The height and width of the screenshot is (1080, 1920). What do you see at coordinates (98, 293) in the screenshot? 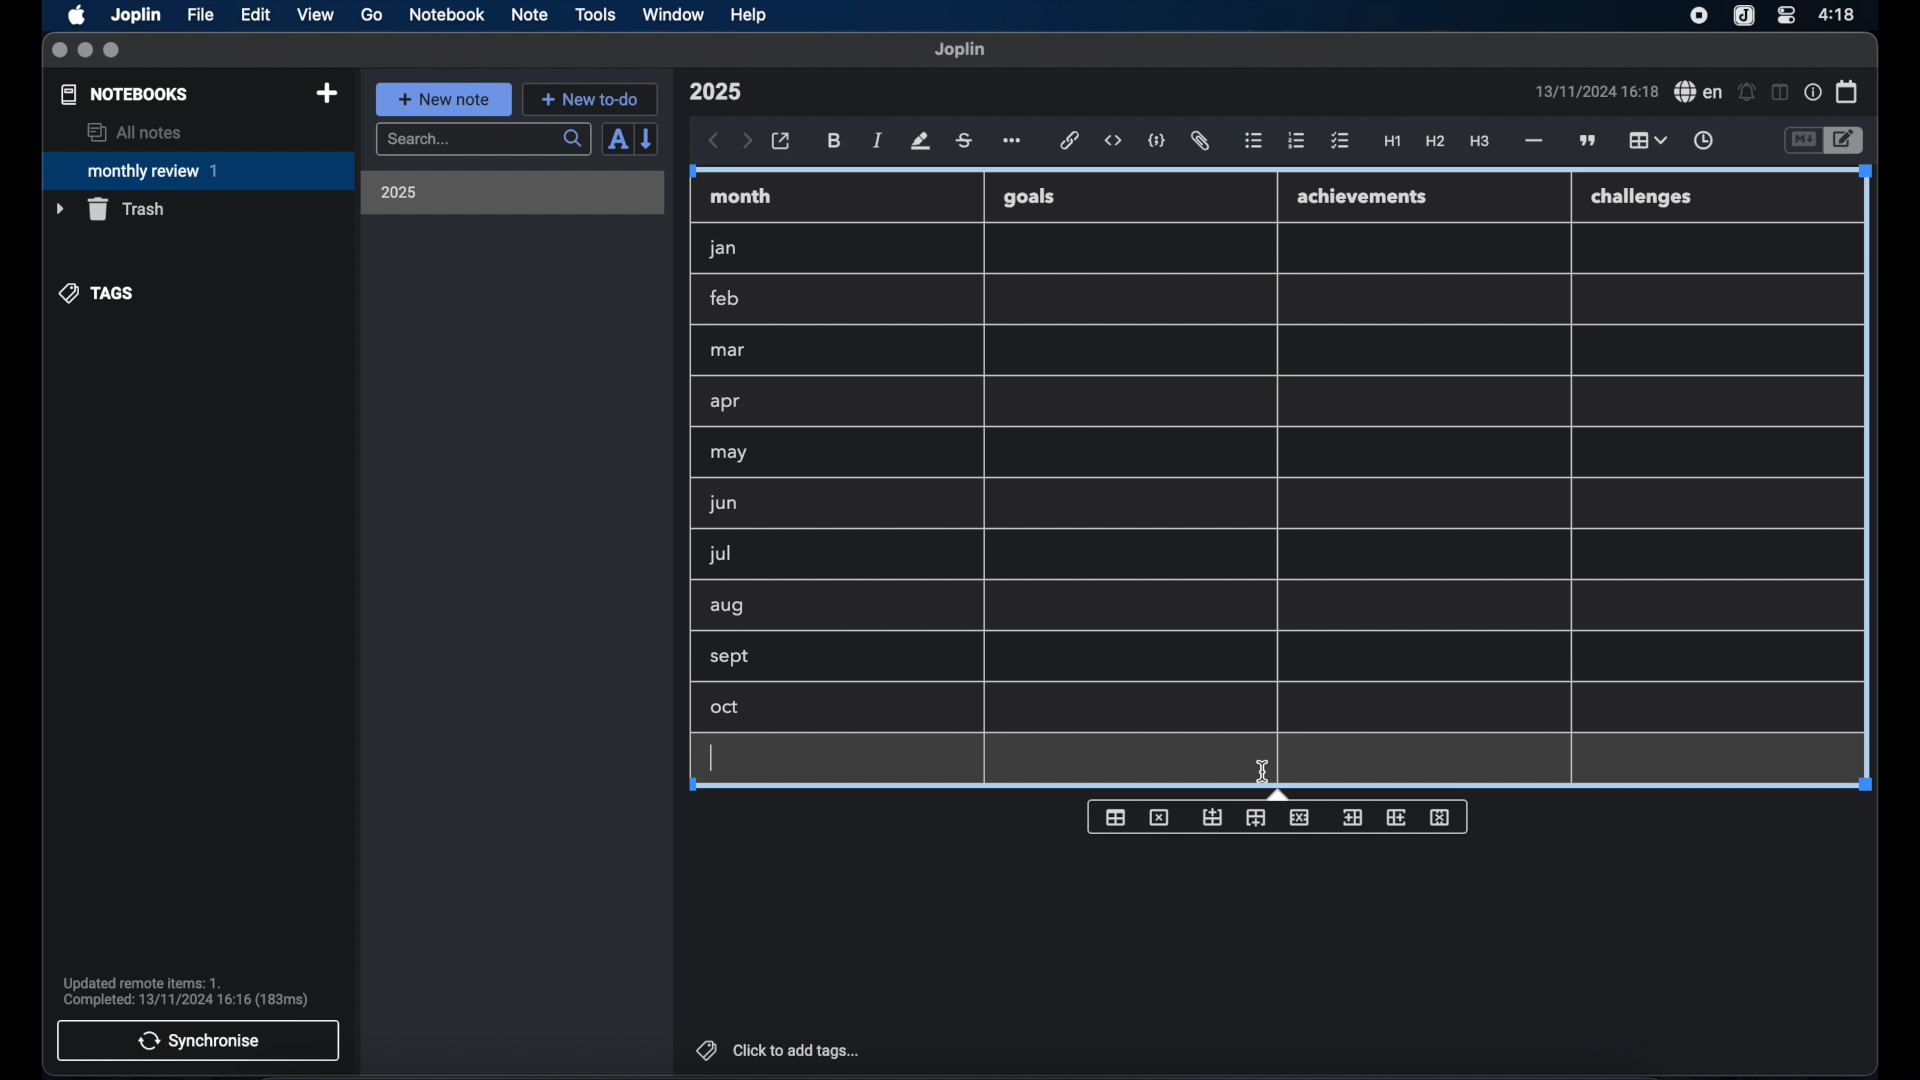
I see `tags` at bounding box center [98, 293].